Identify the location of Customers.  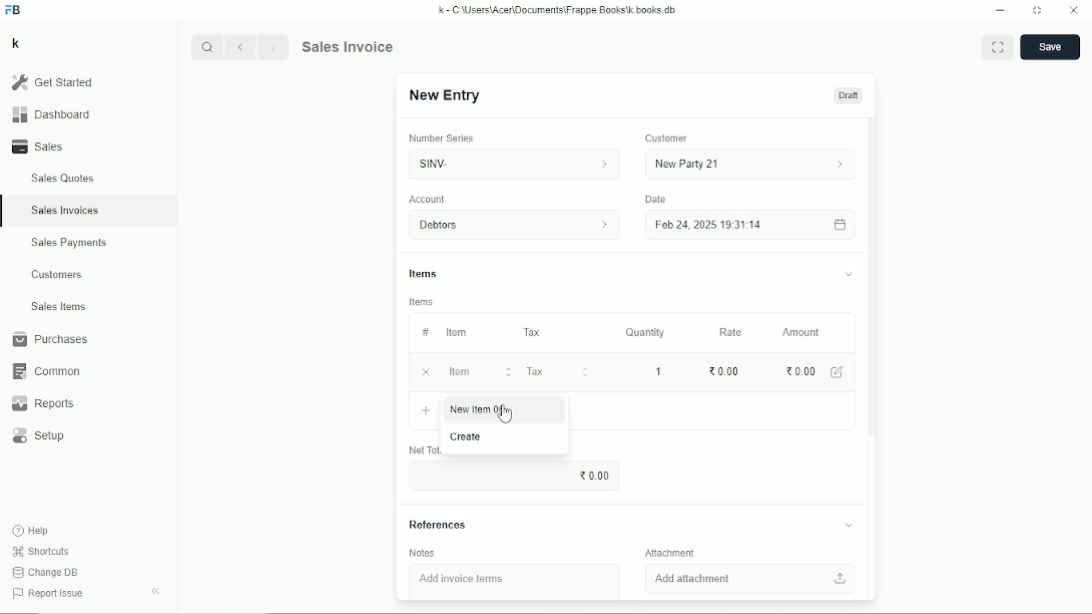
(58, 274).